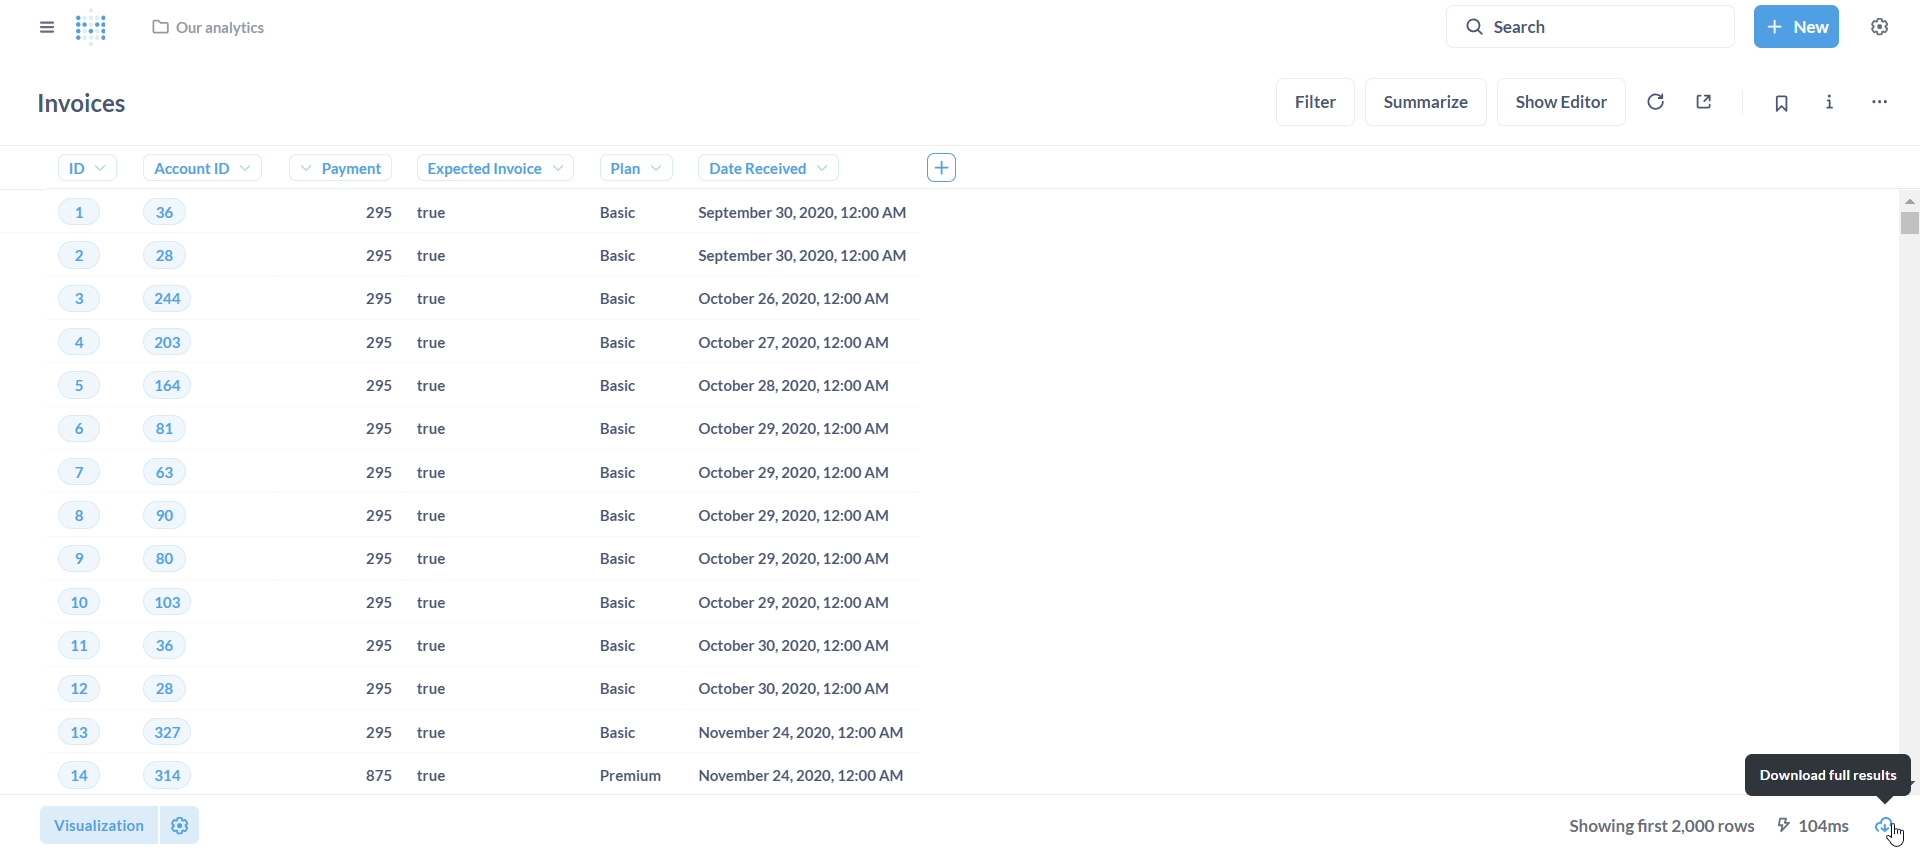 This screenshot has height=854, width=1920. I want to click on October 27,2020, 12:00 AM, so click(799, 343).